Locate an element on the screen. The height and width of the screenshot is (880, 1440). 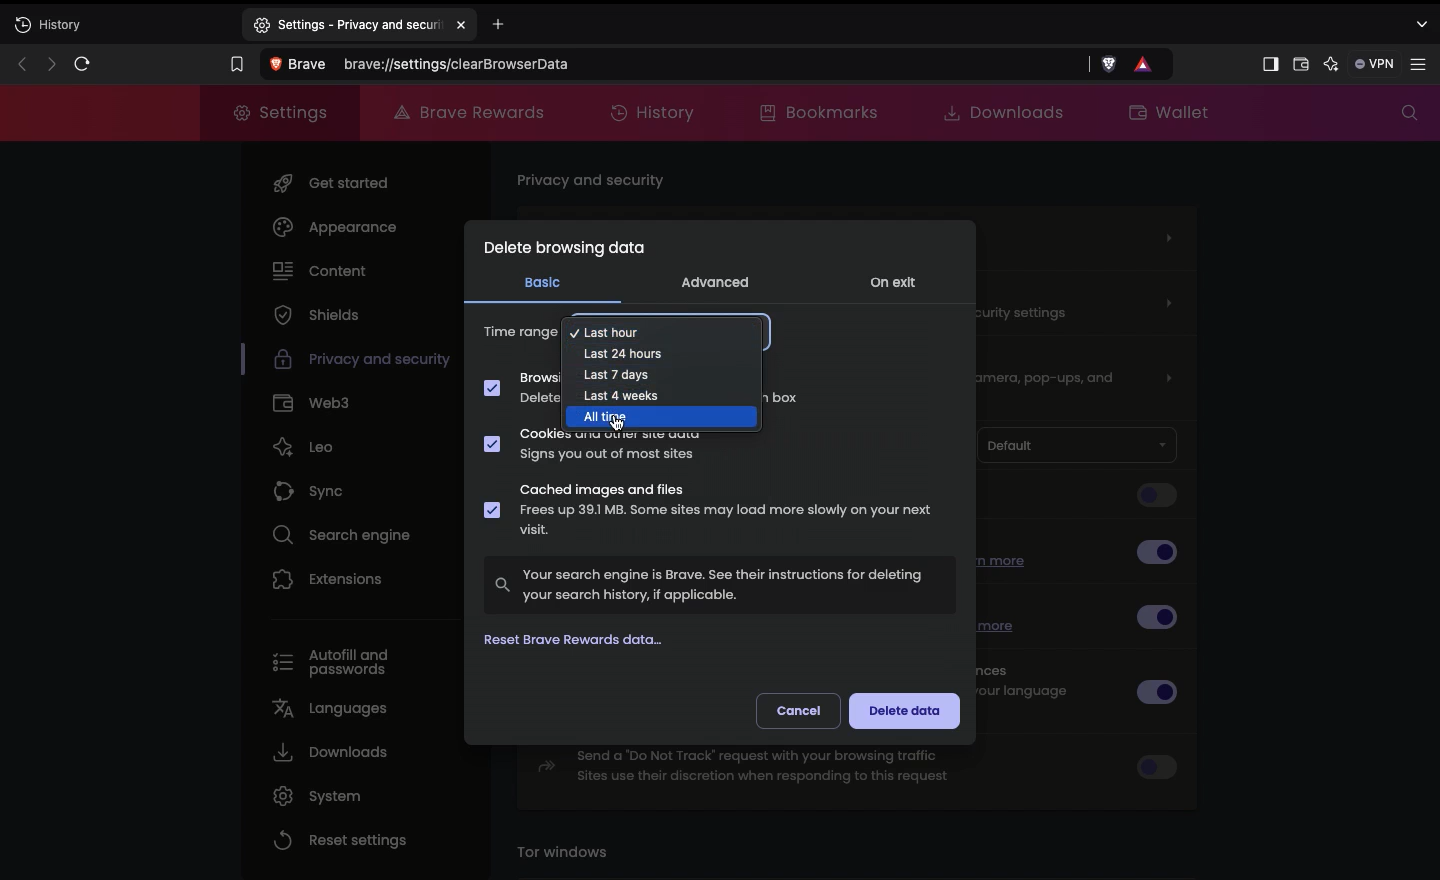
Tor windows is located at coordinates (569, 853).